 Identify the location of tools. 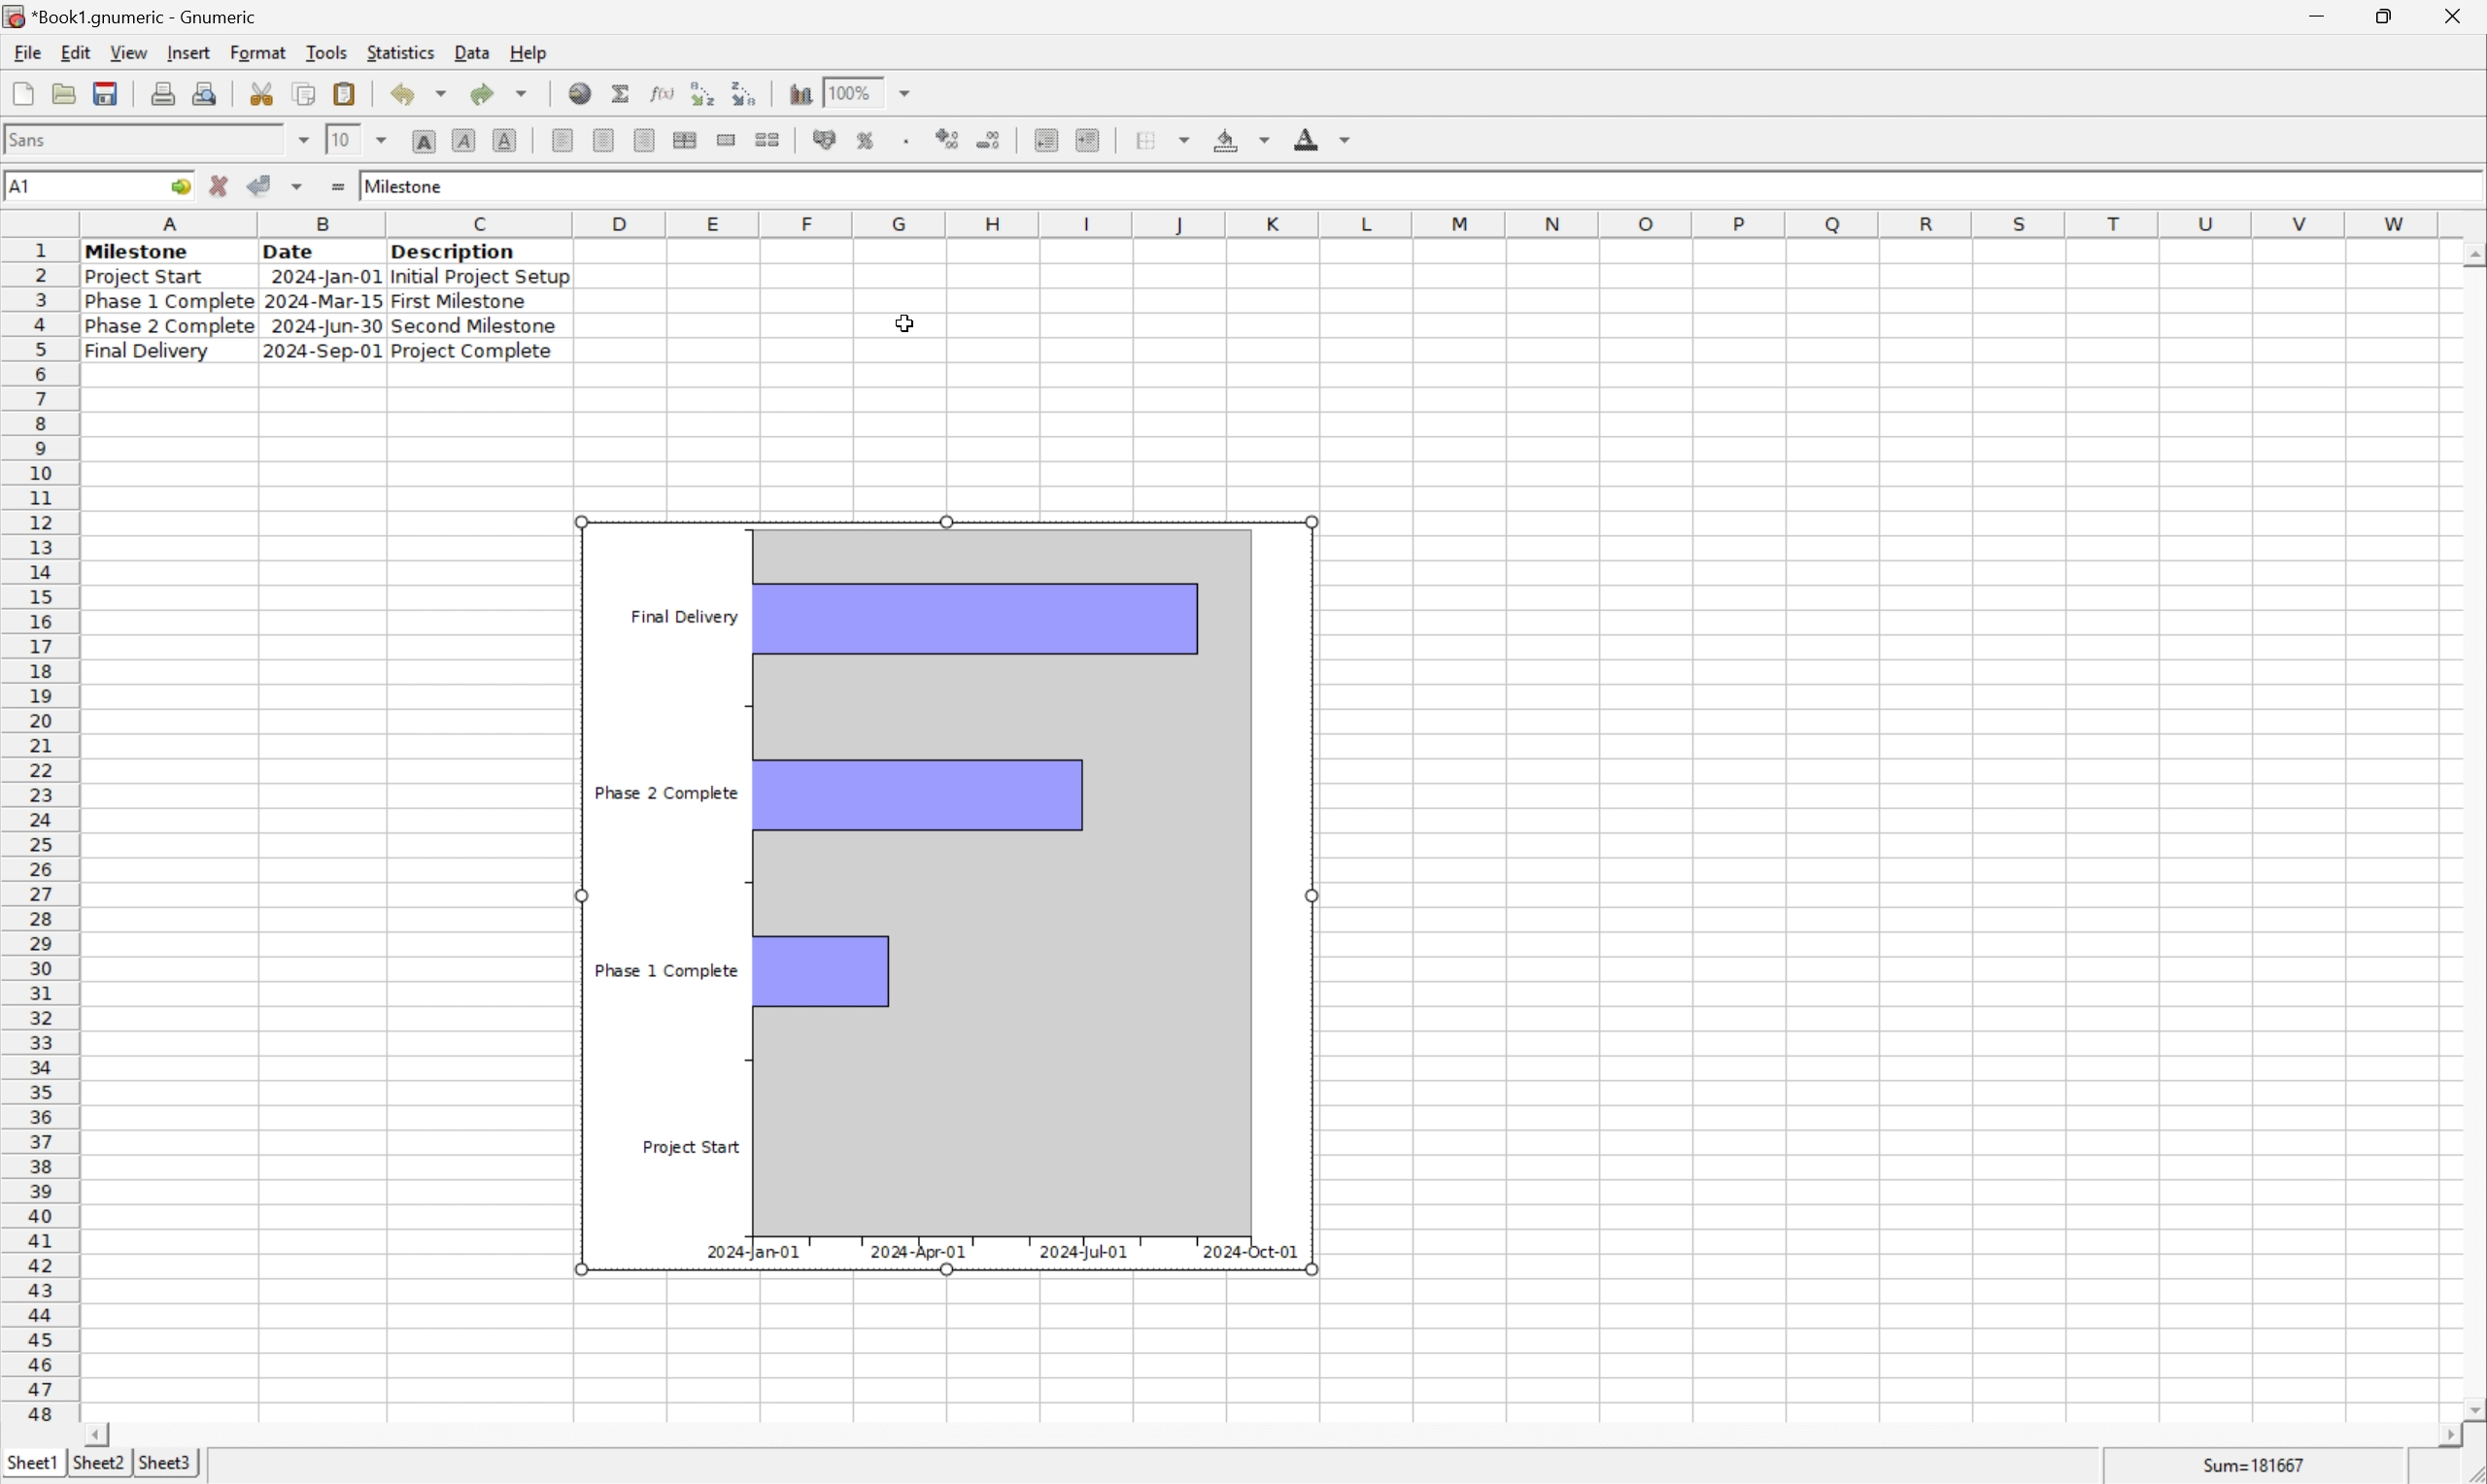
(328, 51).